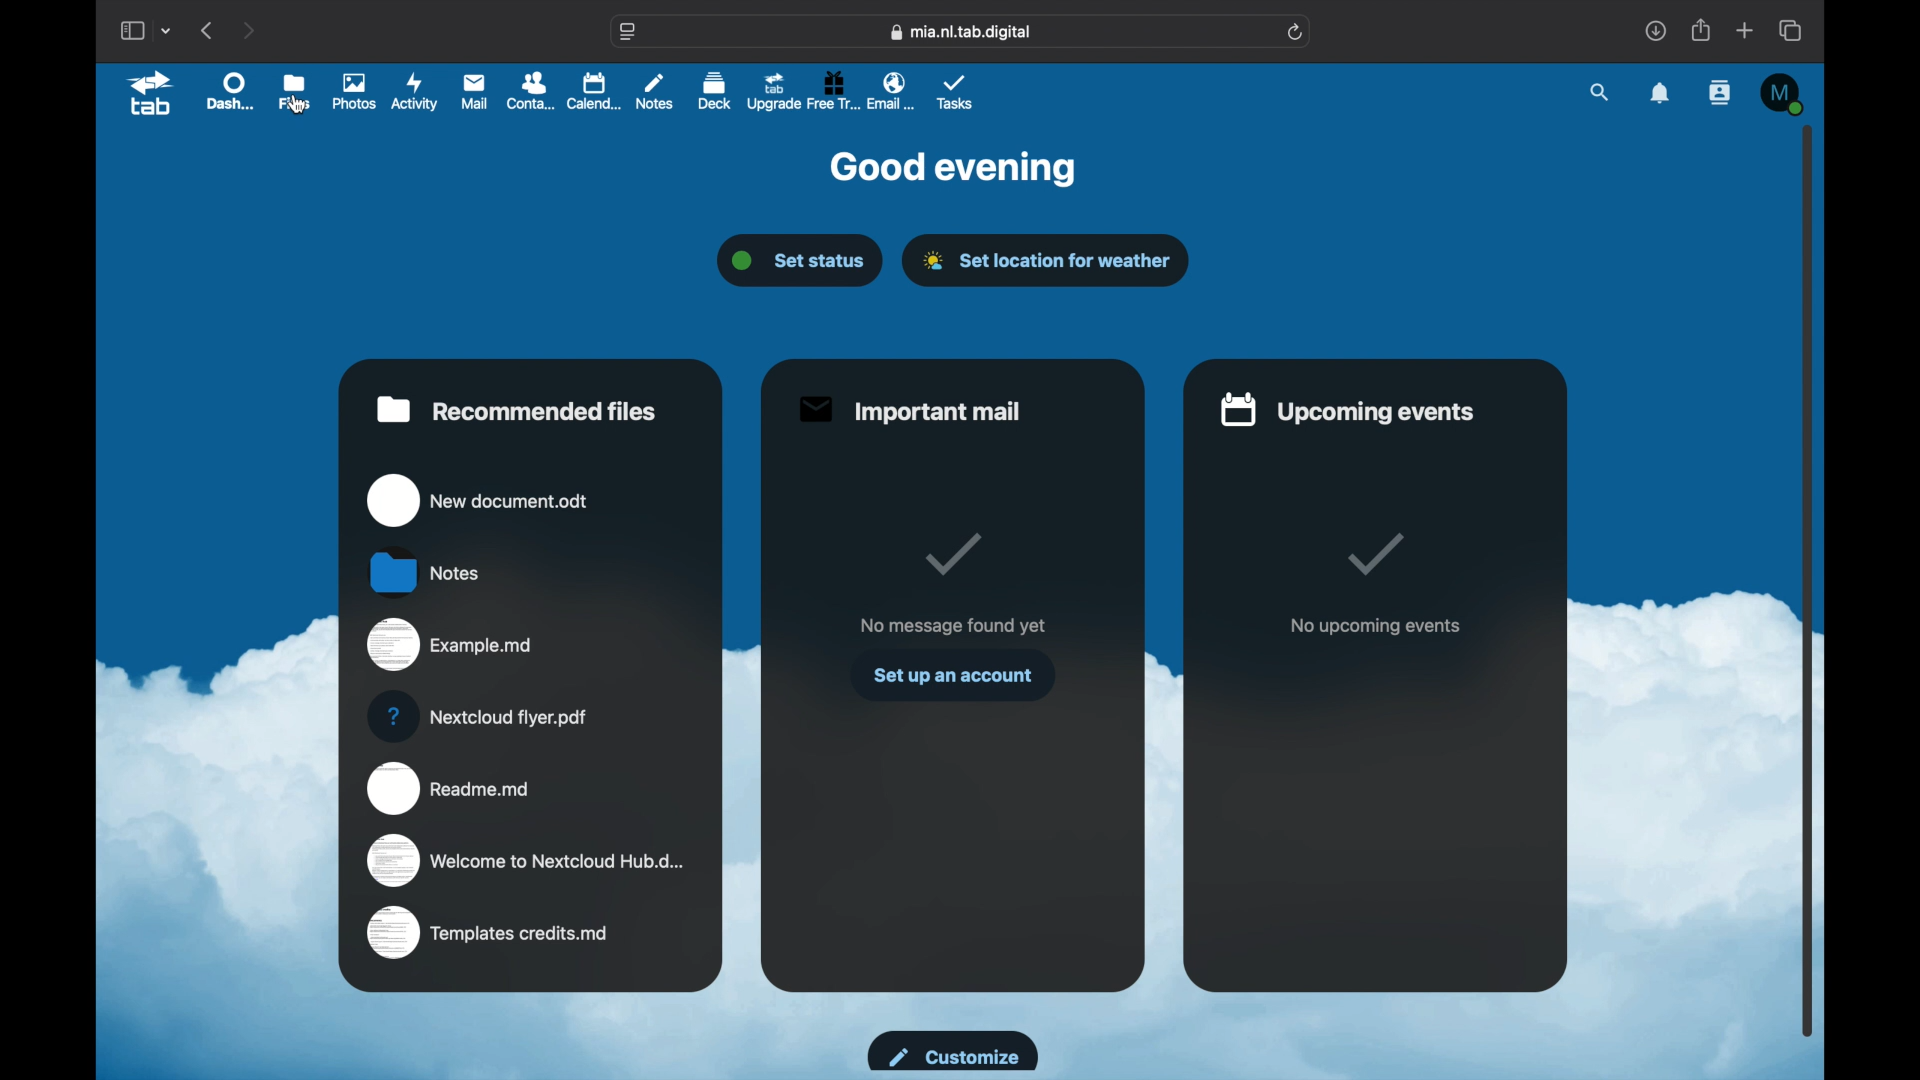 This screenshot has width=1920, height=1080. Describe the element at coordinates (1296, 32) in the screenshot. I see `refresh` at that location.